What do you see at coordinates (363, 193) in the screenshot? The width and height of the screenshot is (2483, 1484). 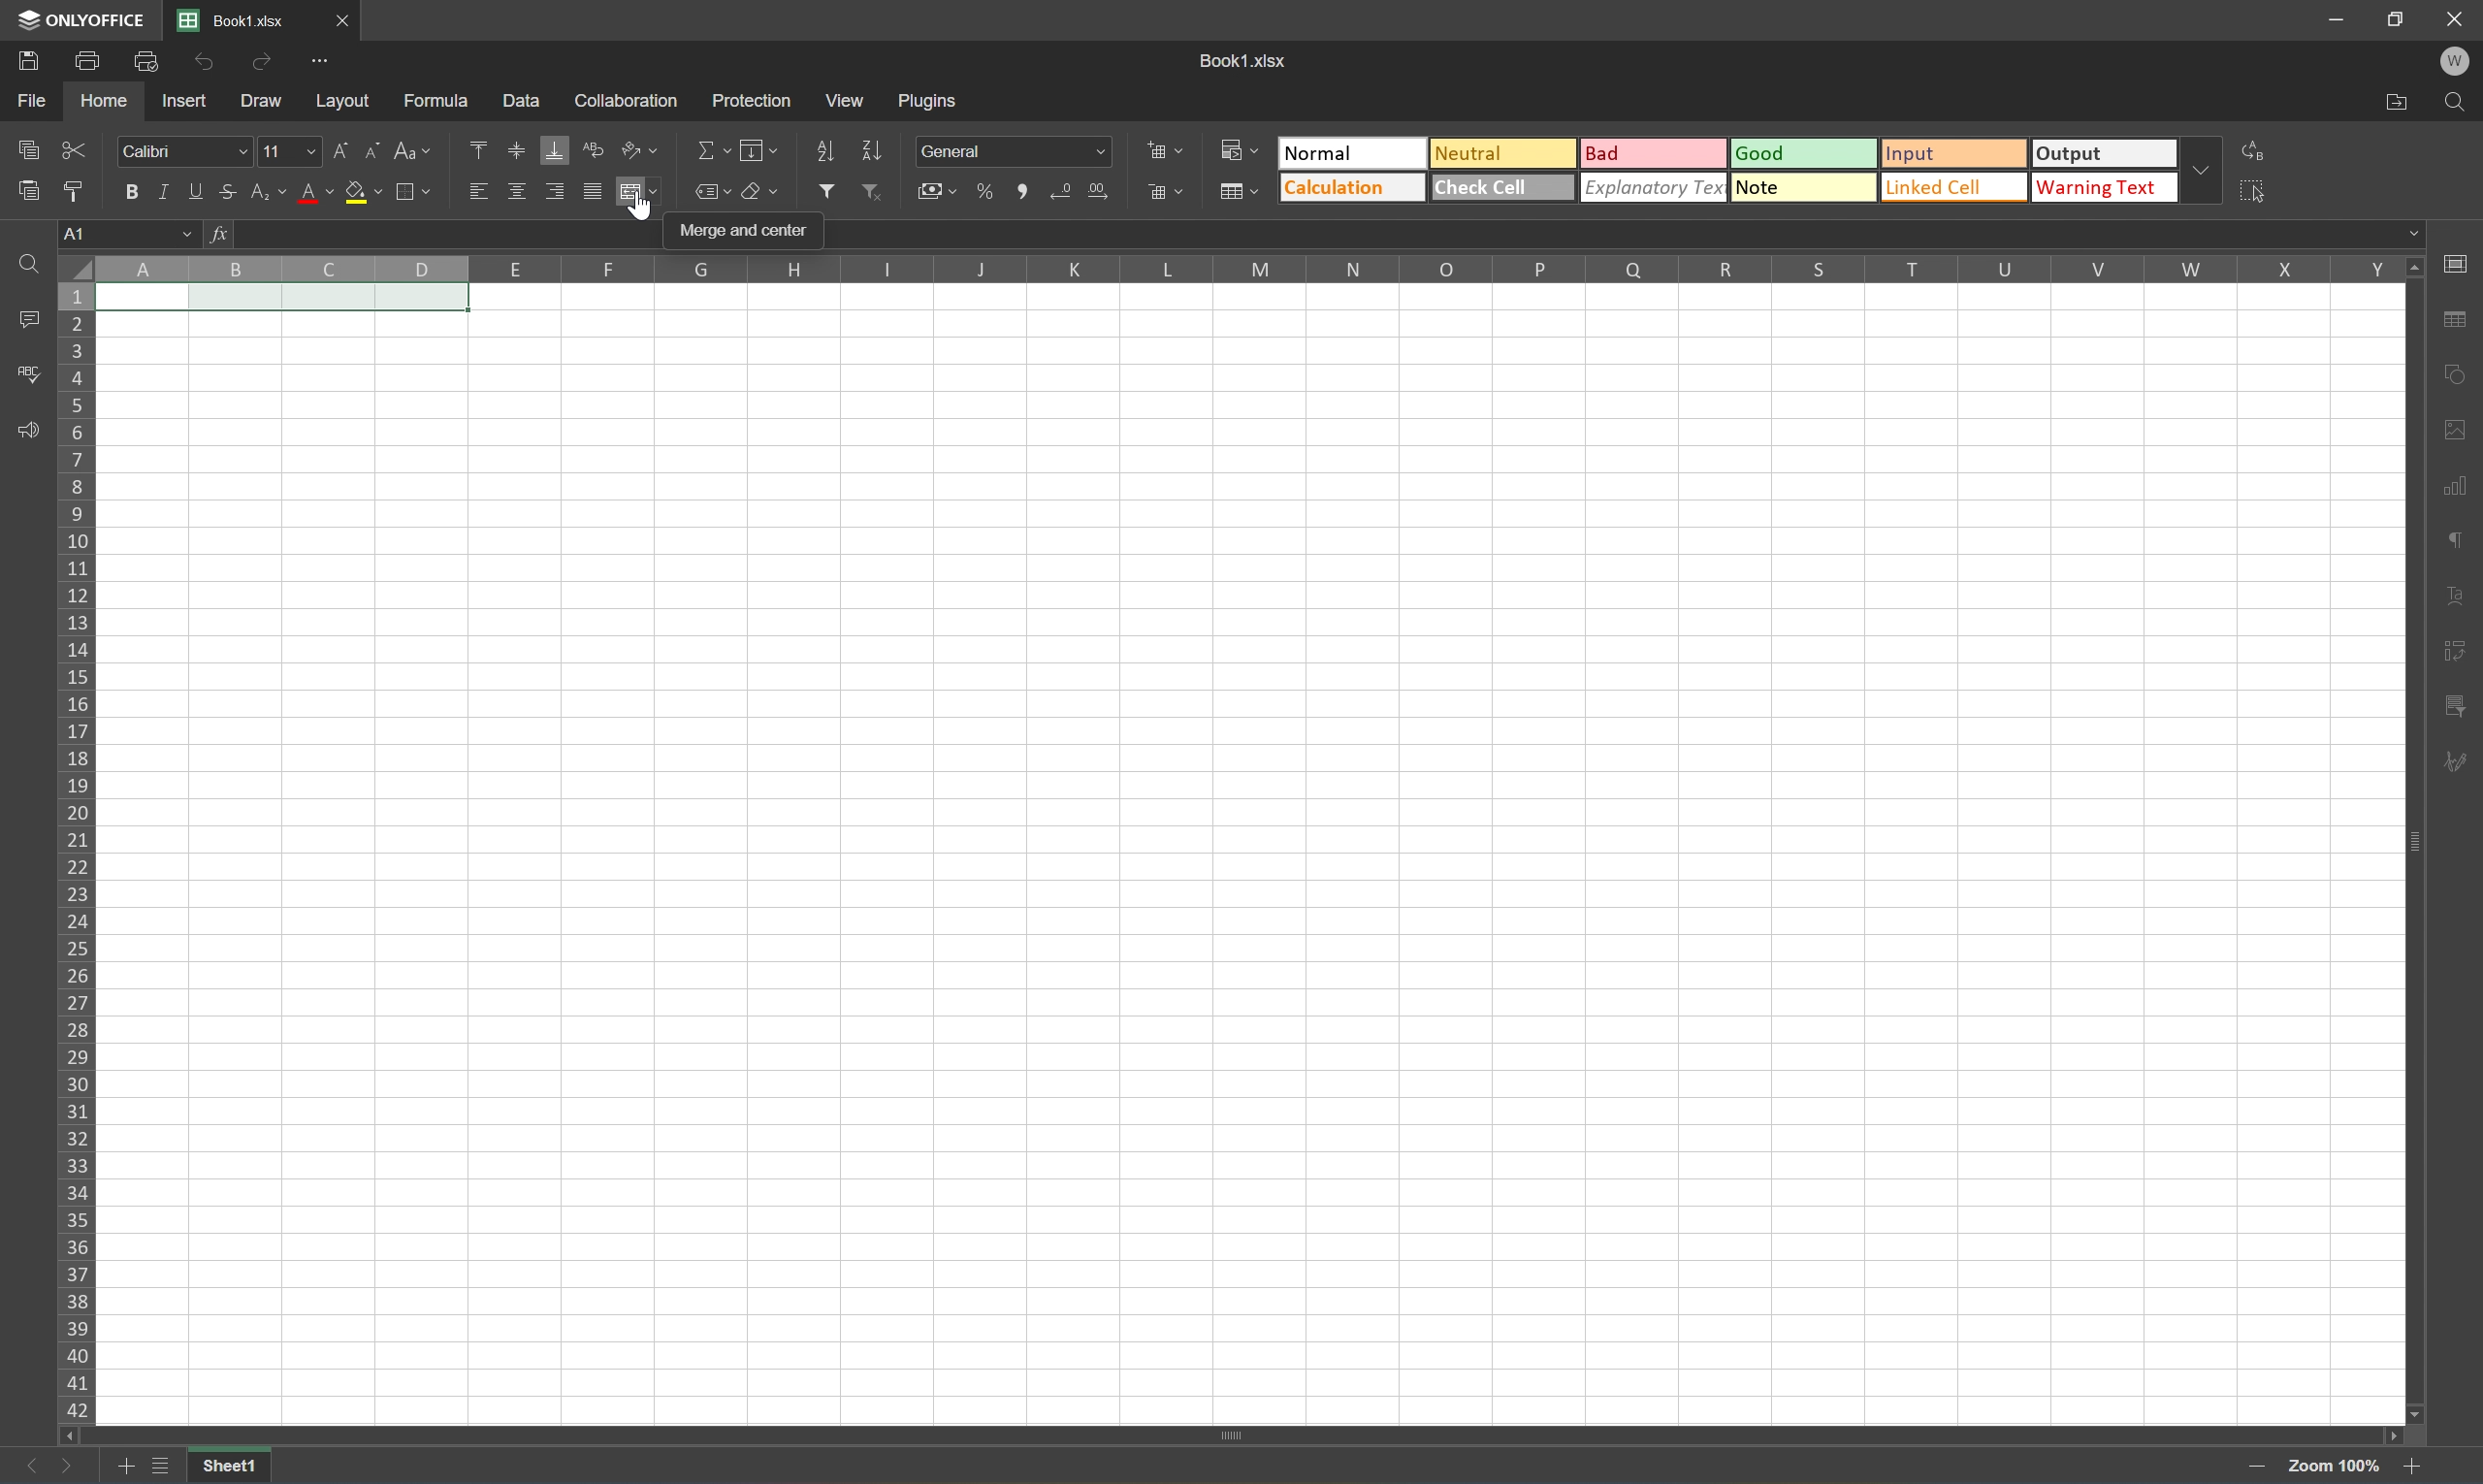 I see `Fill color` at bounding box center [363, 193].